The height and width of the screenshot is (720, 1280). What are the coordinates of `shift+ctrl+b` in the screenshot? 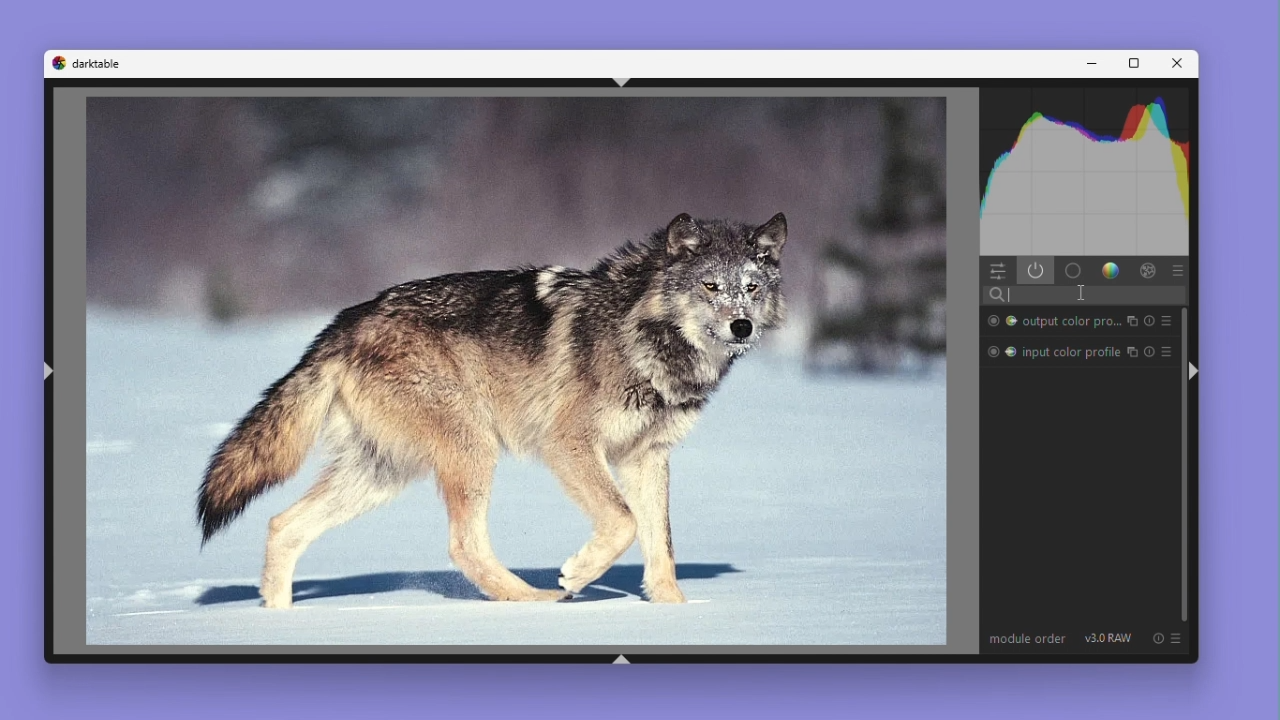 It's located at (623, 659).